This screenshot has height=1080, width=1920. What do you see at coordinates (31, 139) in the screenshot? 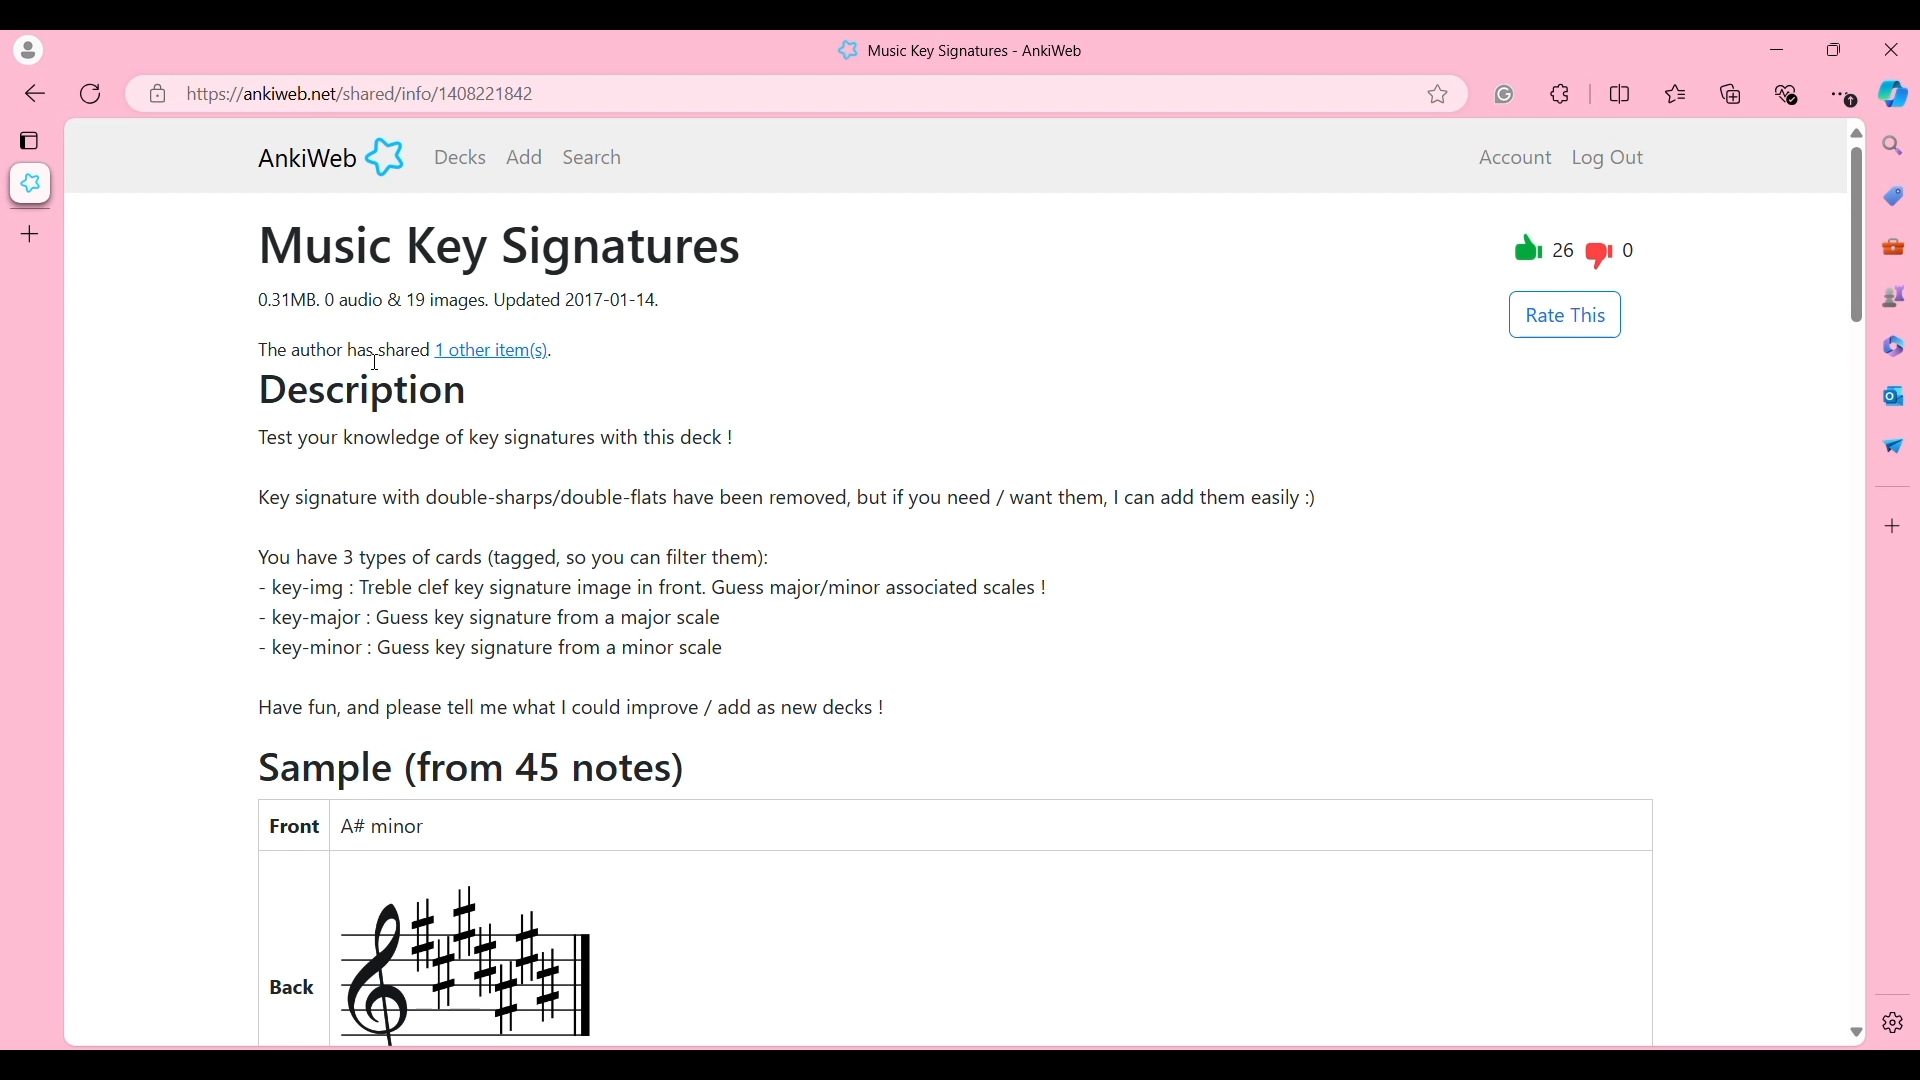
I see `Tab actions menu` at bounding box center [31, 139].